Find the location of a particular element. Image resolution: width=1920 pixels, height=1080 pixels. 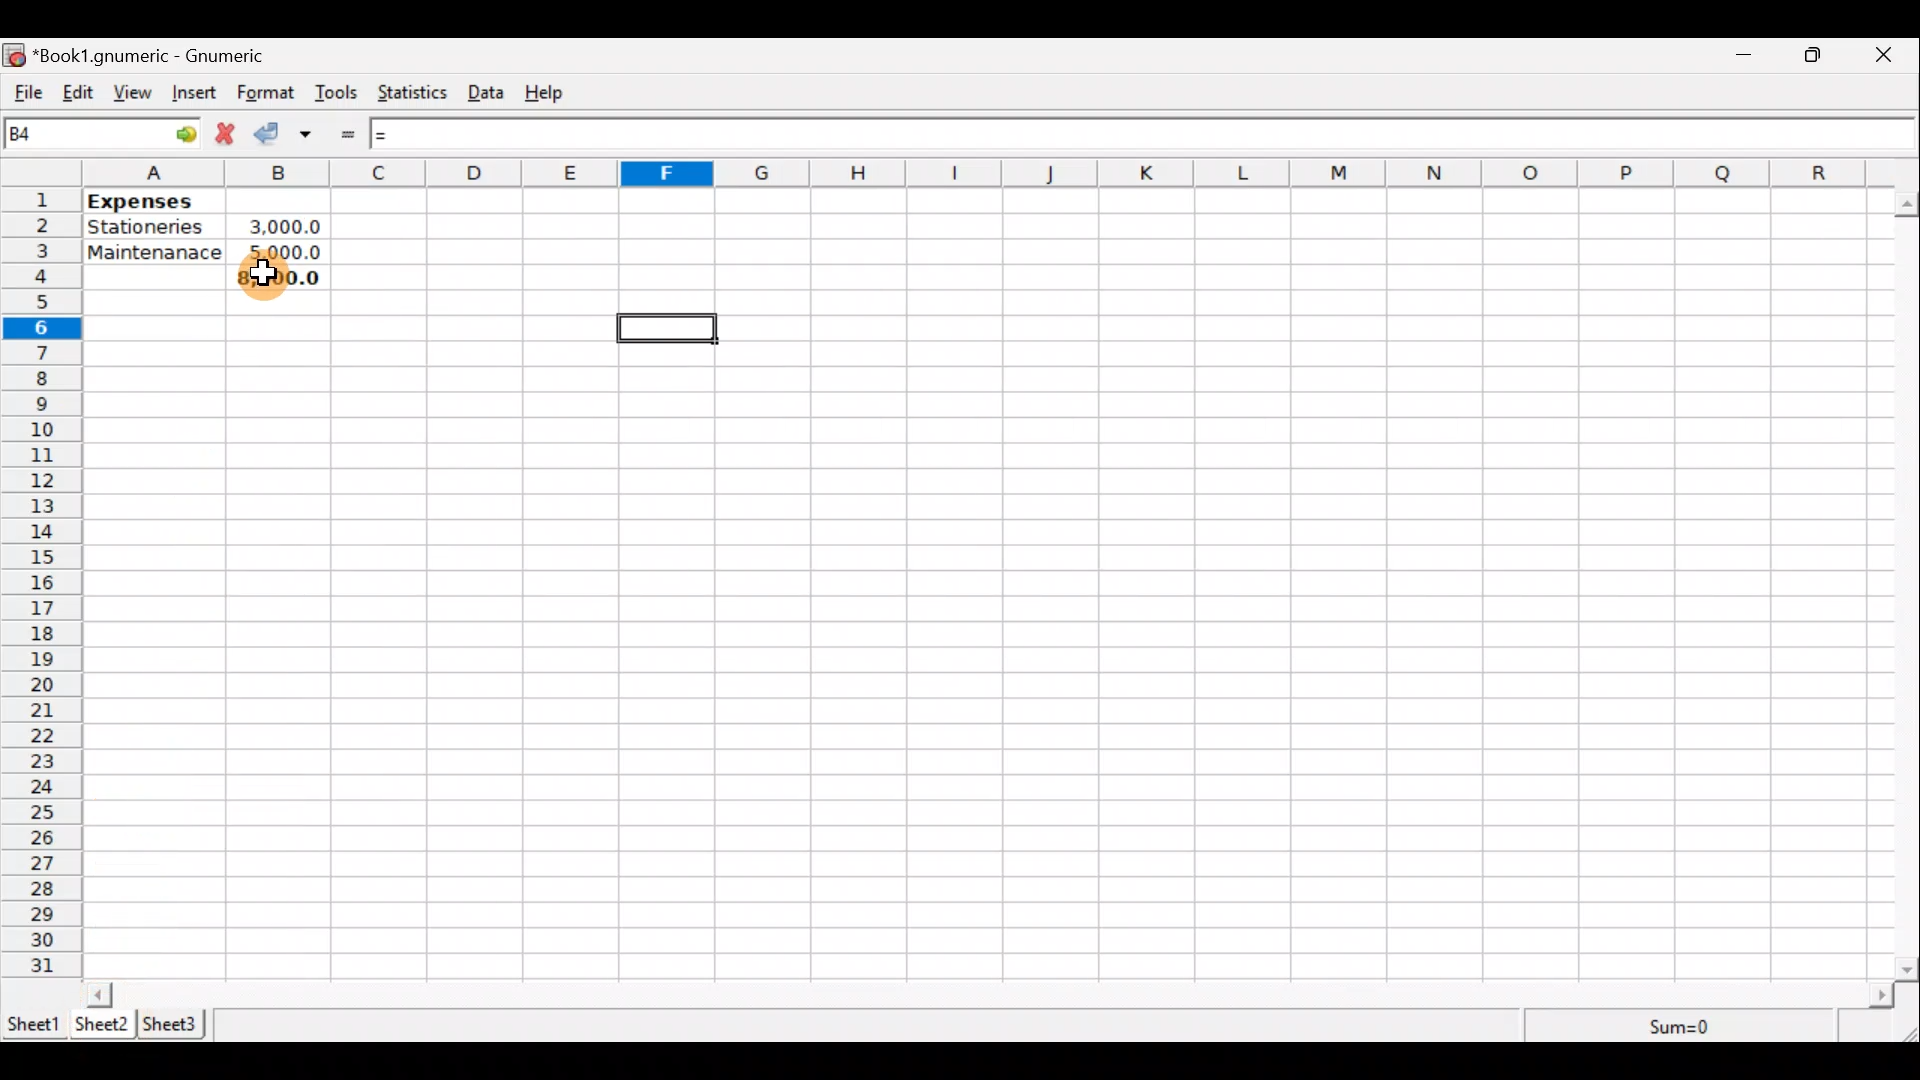

Maximize/Minimize is located at coordinates (1819, 55).